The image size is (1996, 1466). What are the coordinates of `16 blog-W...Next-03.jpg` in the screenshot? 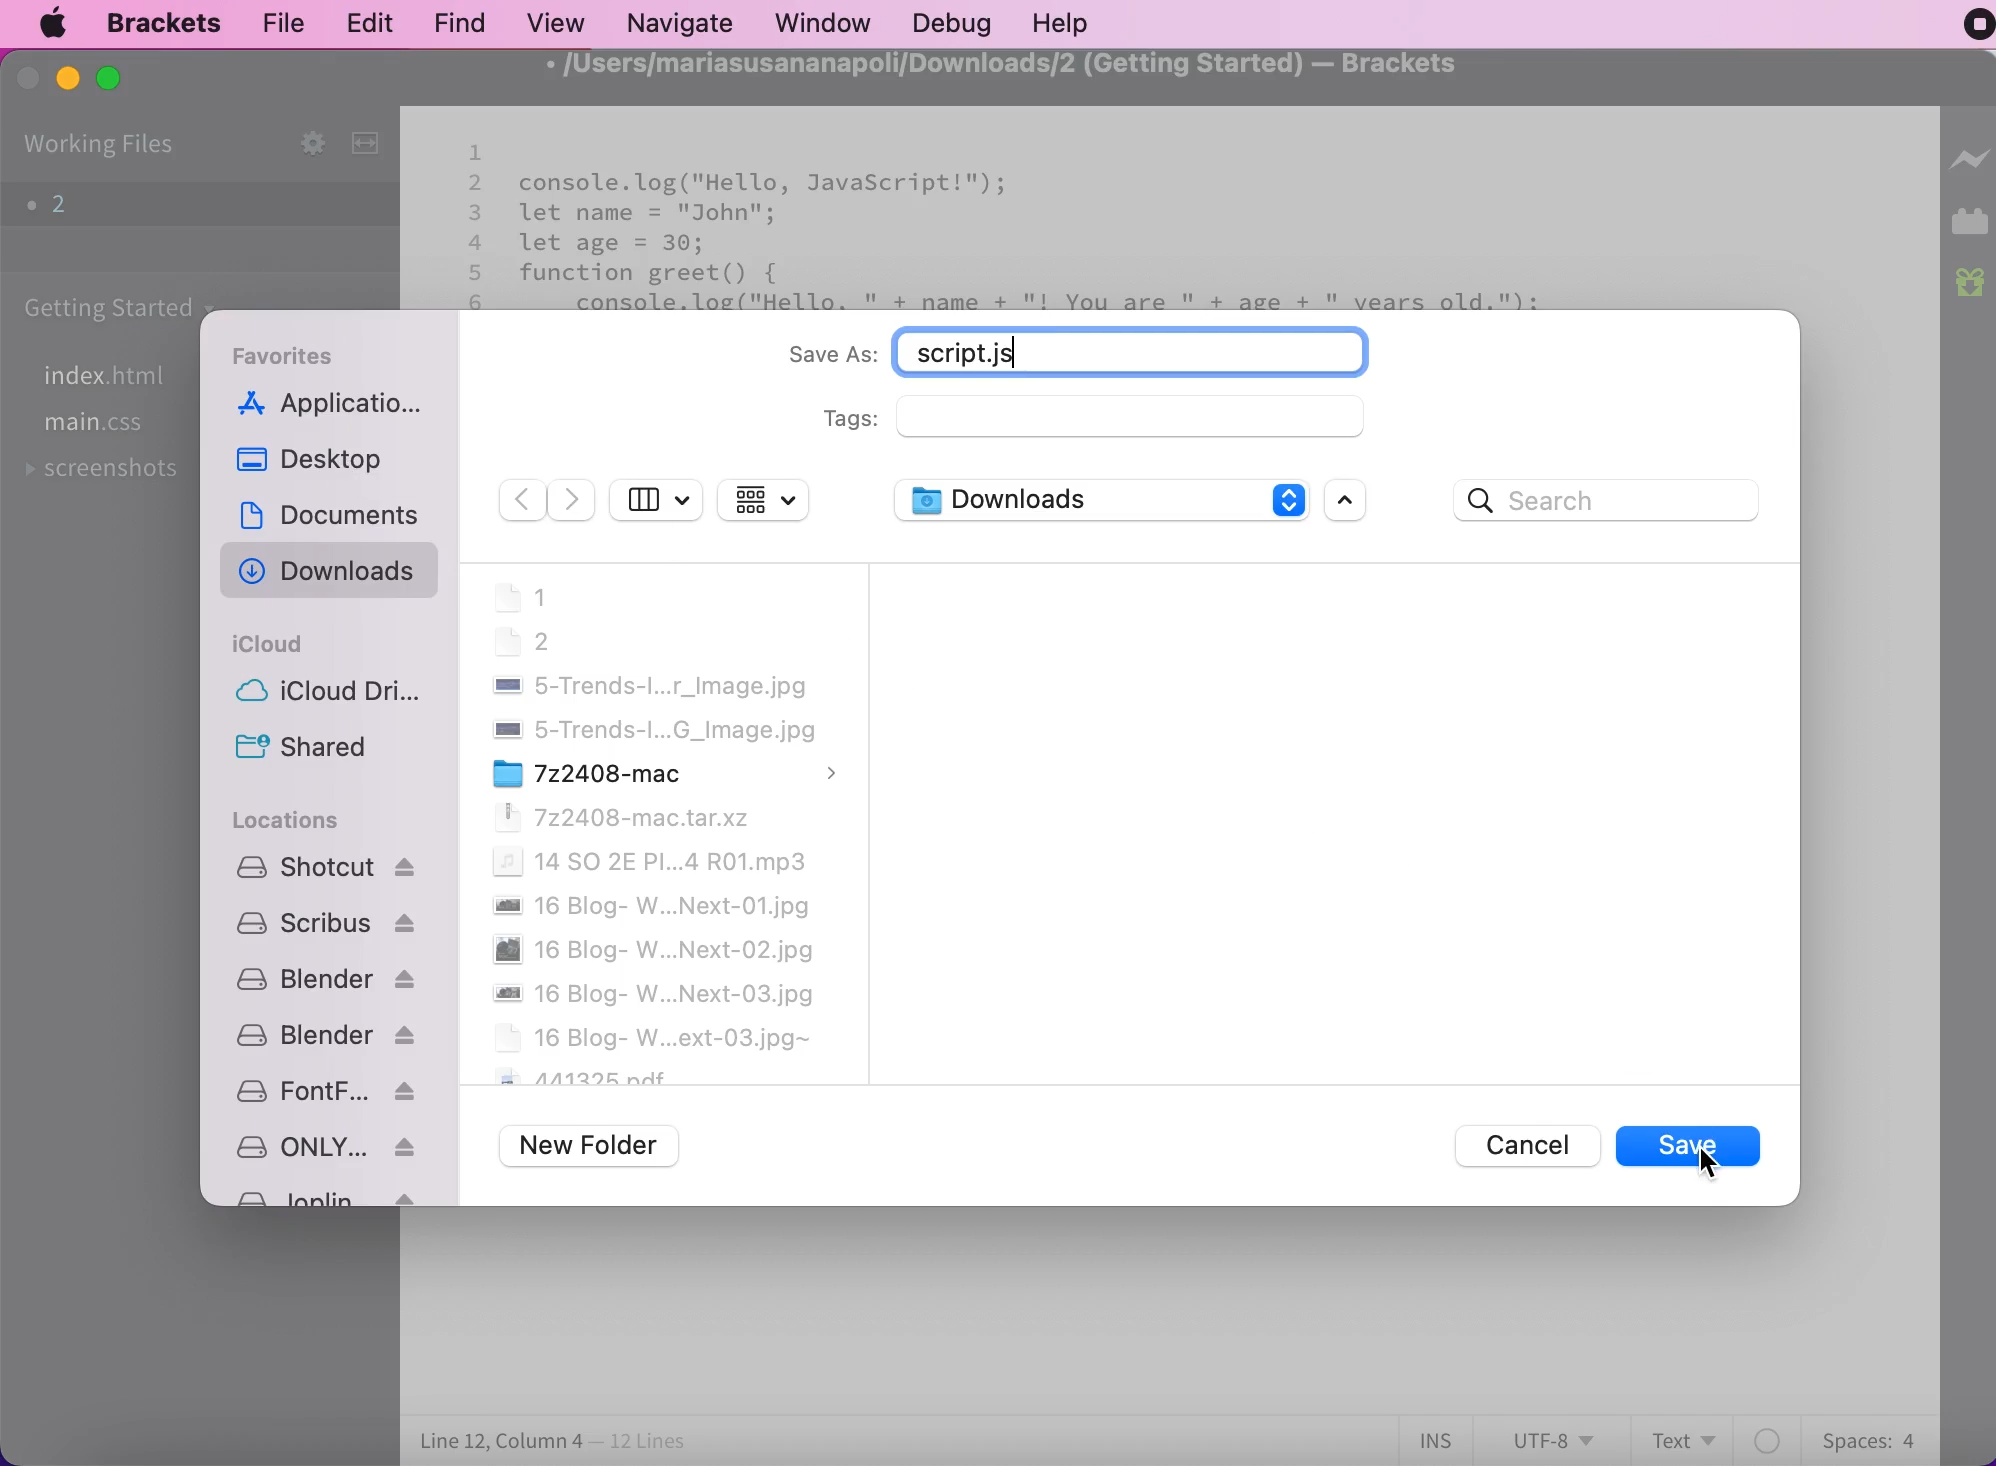 It's located at (654, 995).